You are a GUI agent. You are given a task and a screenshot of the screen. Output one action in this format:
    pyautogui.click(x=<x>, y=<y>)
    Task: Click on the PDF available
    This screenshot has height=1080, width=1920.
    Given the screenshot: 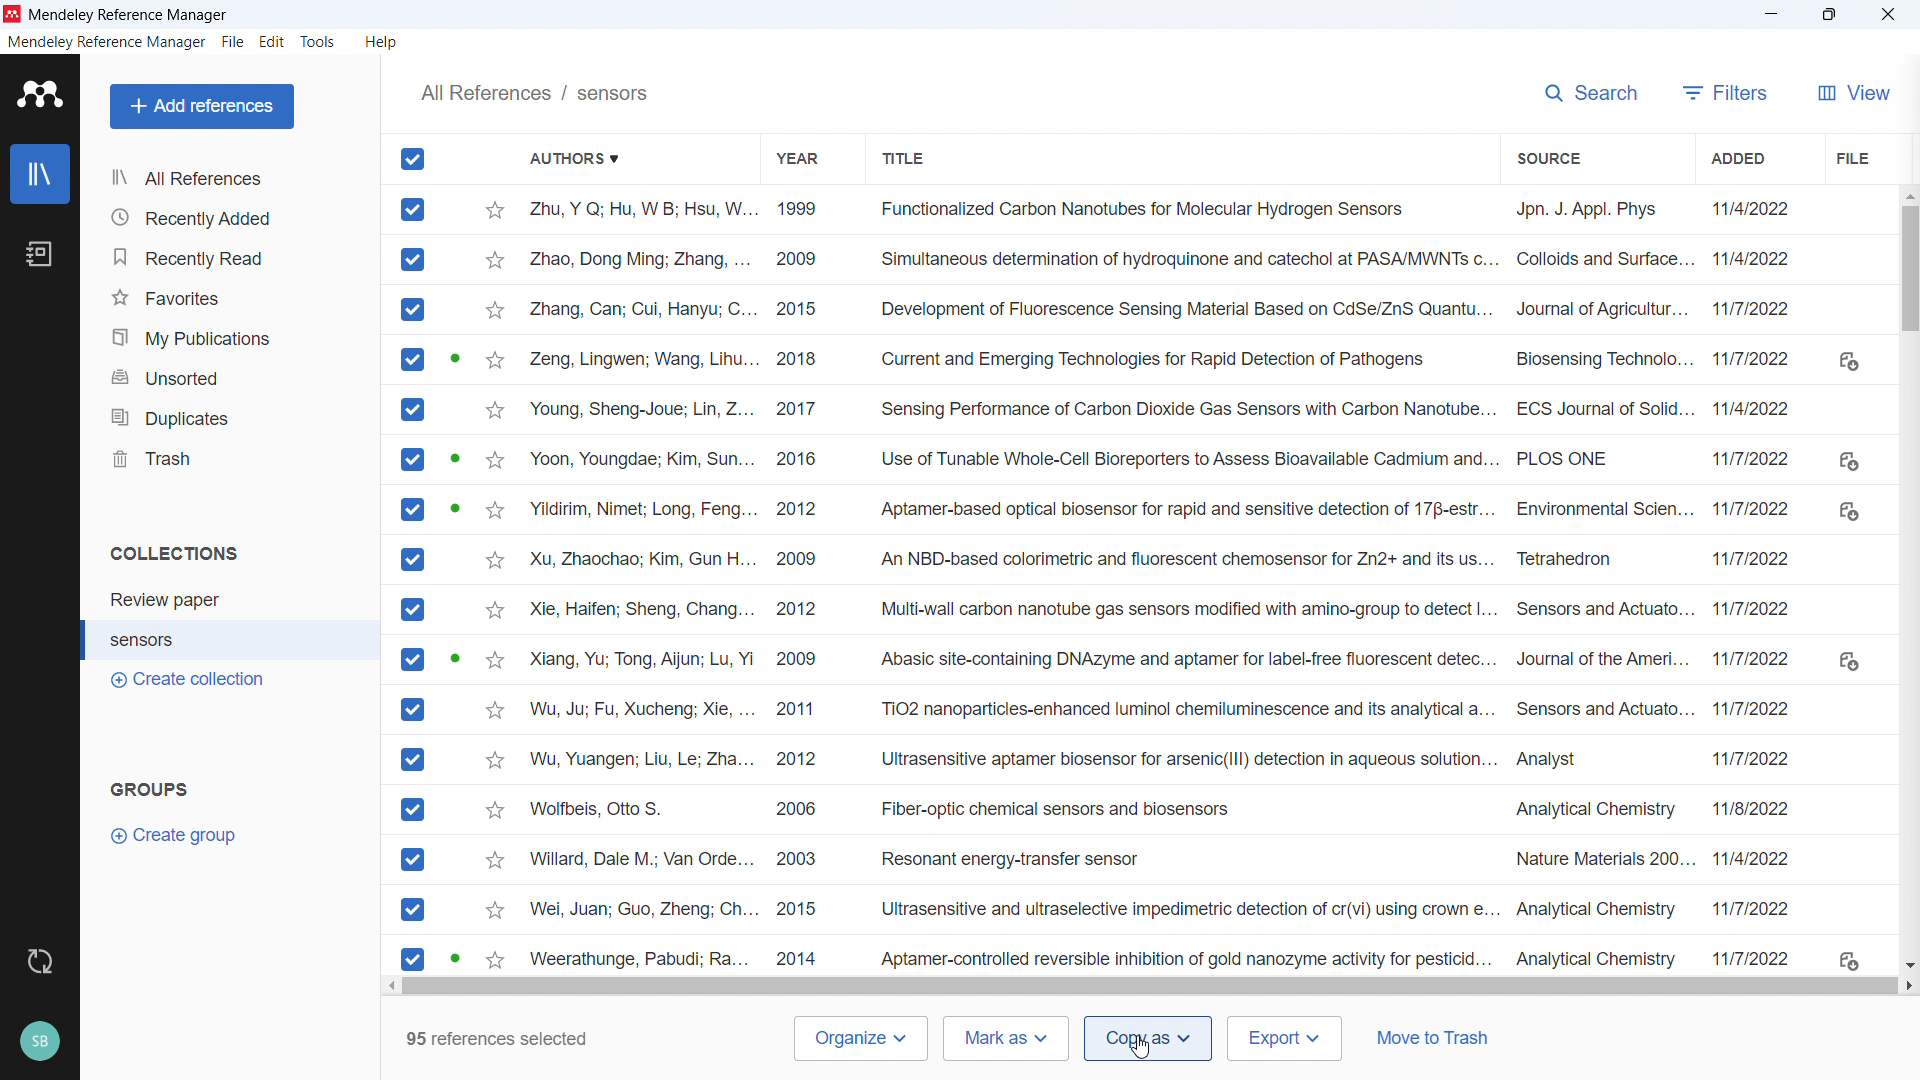 What is the action you would take?
    pyautogui.click(x=458, y=358)
    